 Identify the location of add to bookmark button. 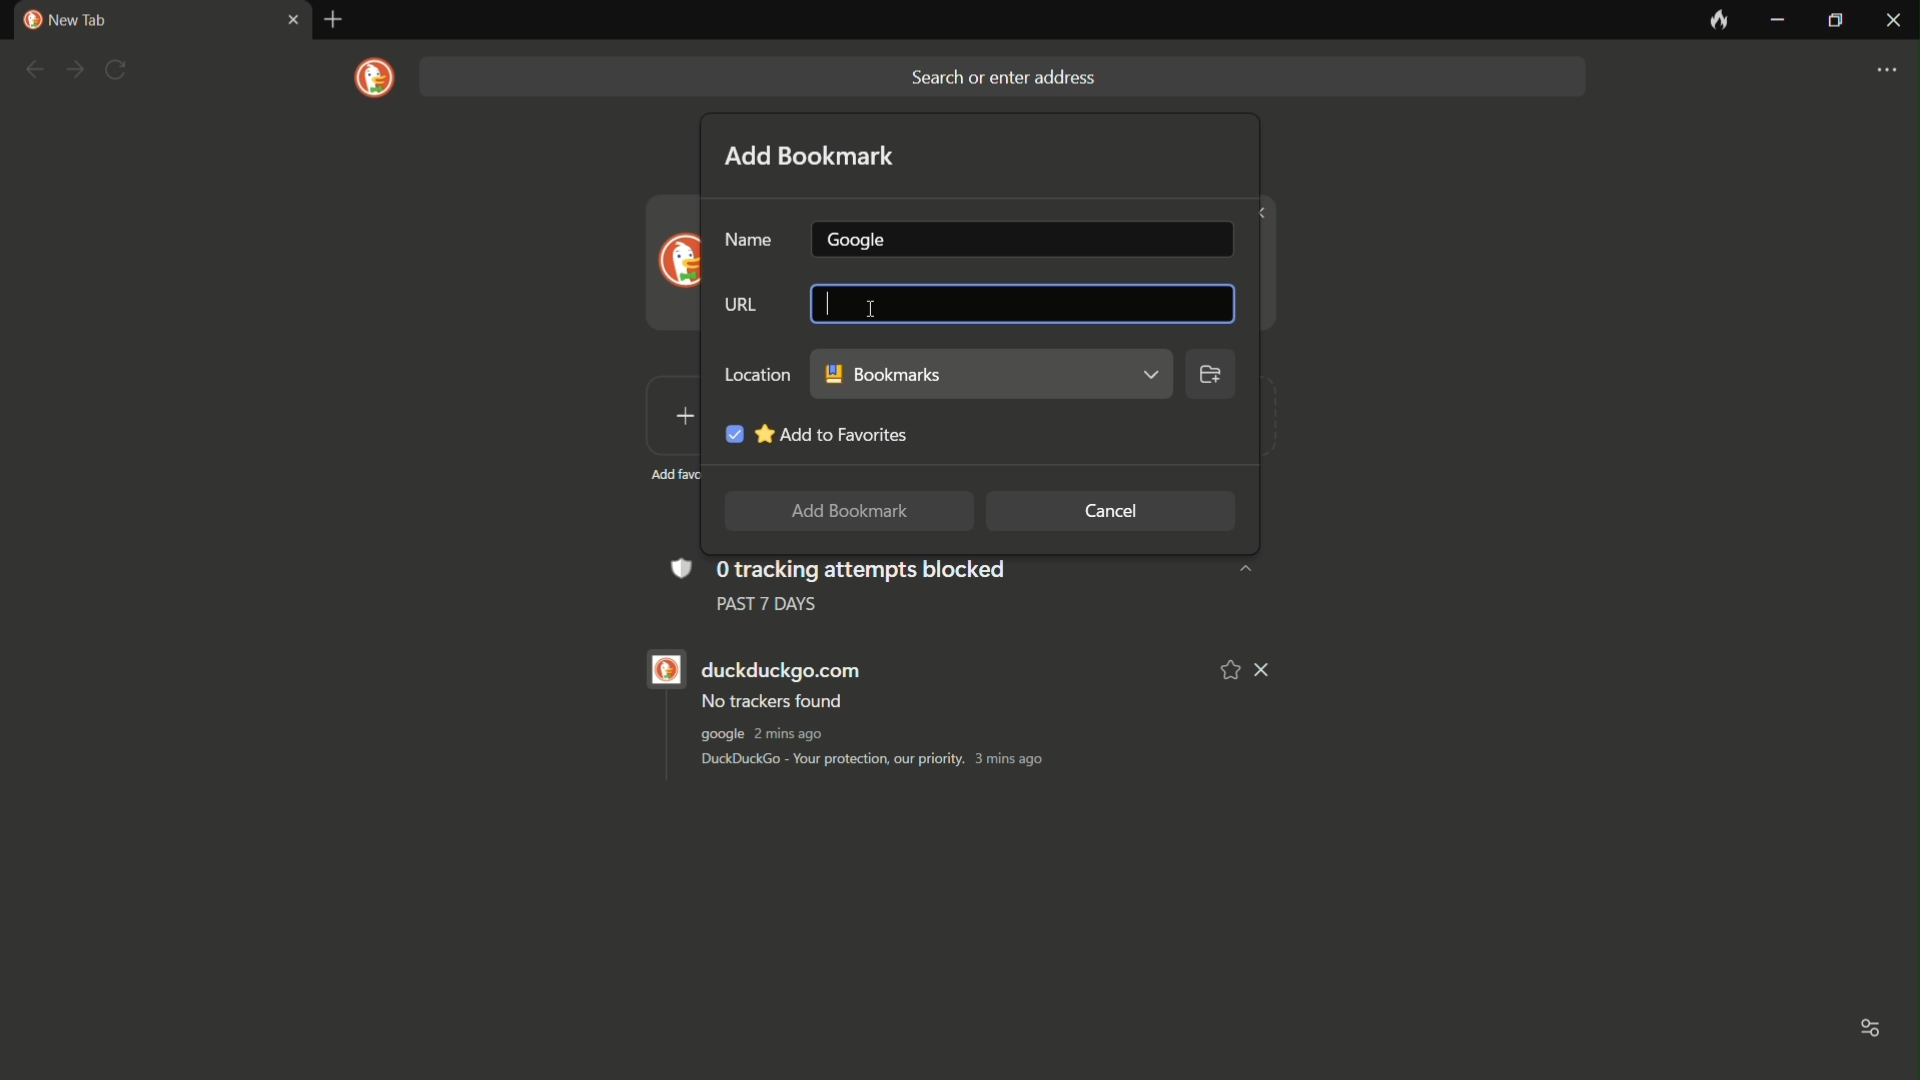
(843, 512).